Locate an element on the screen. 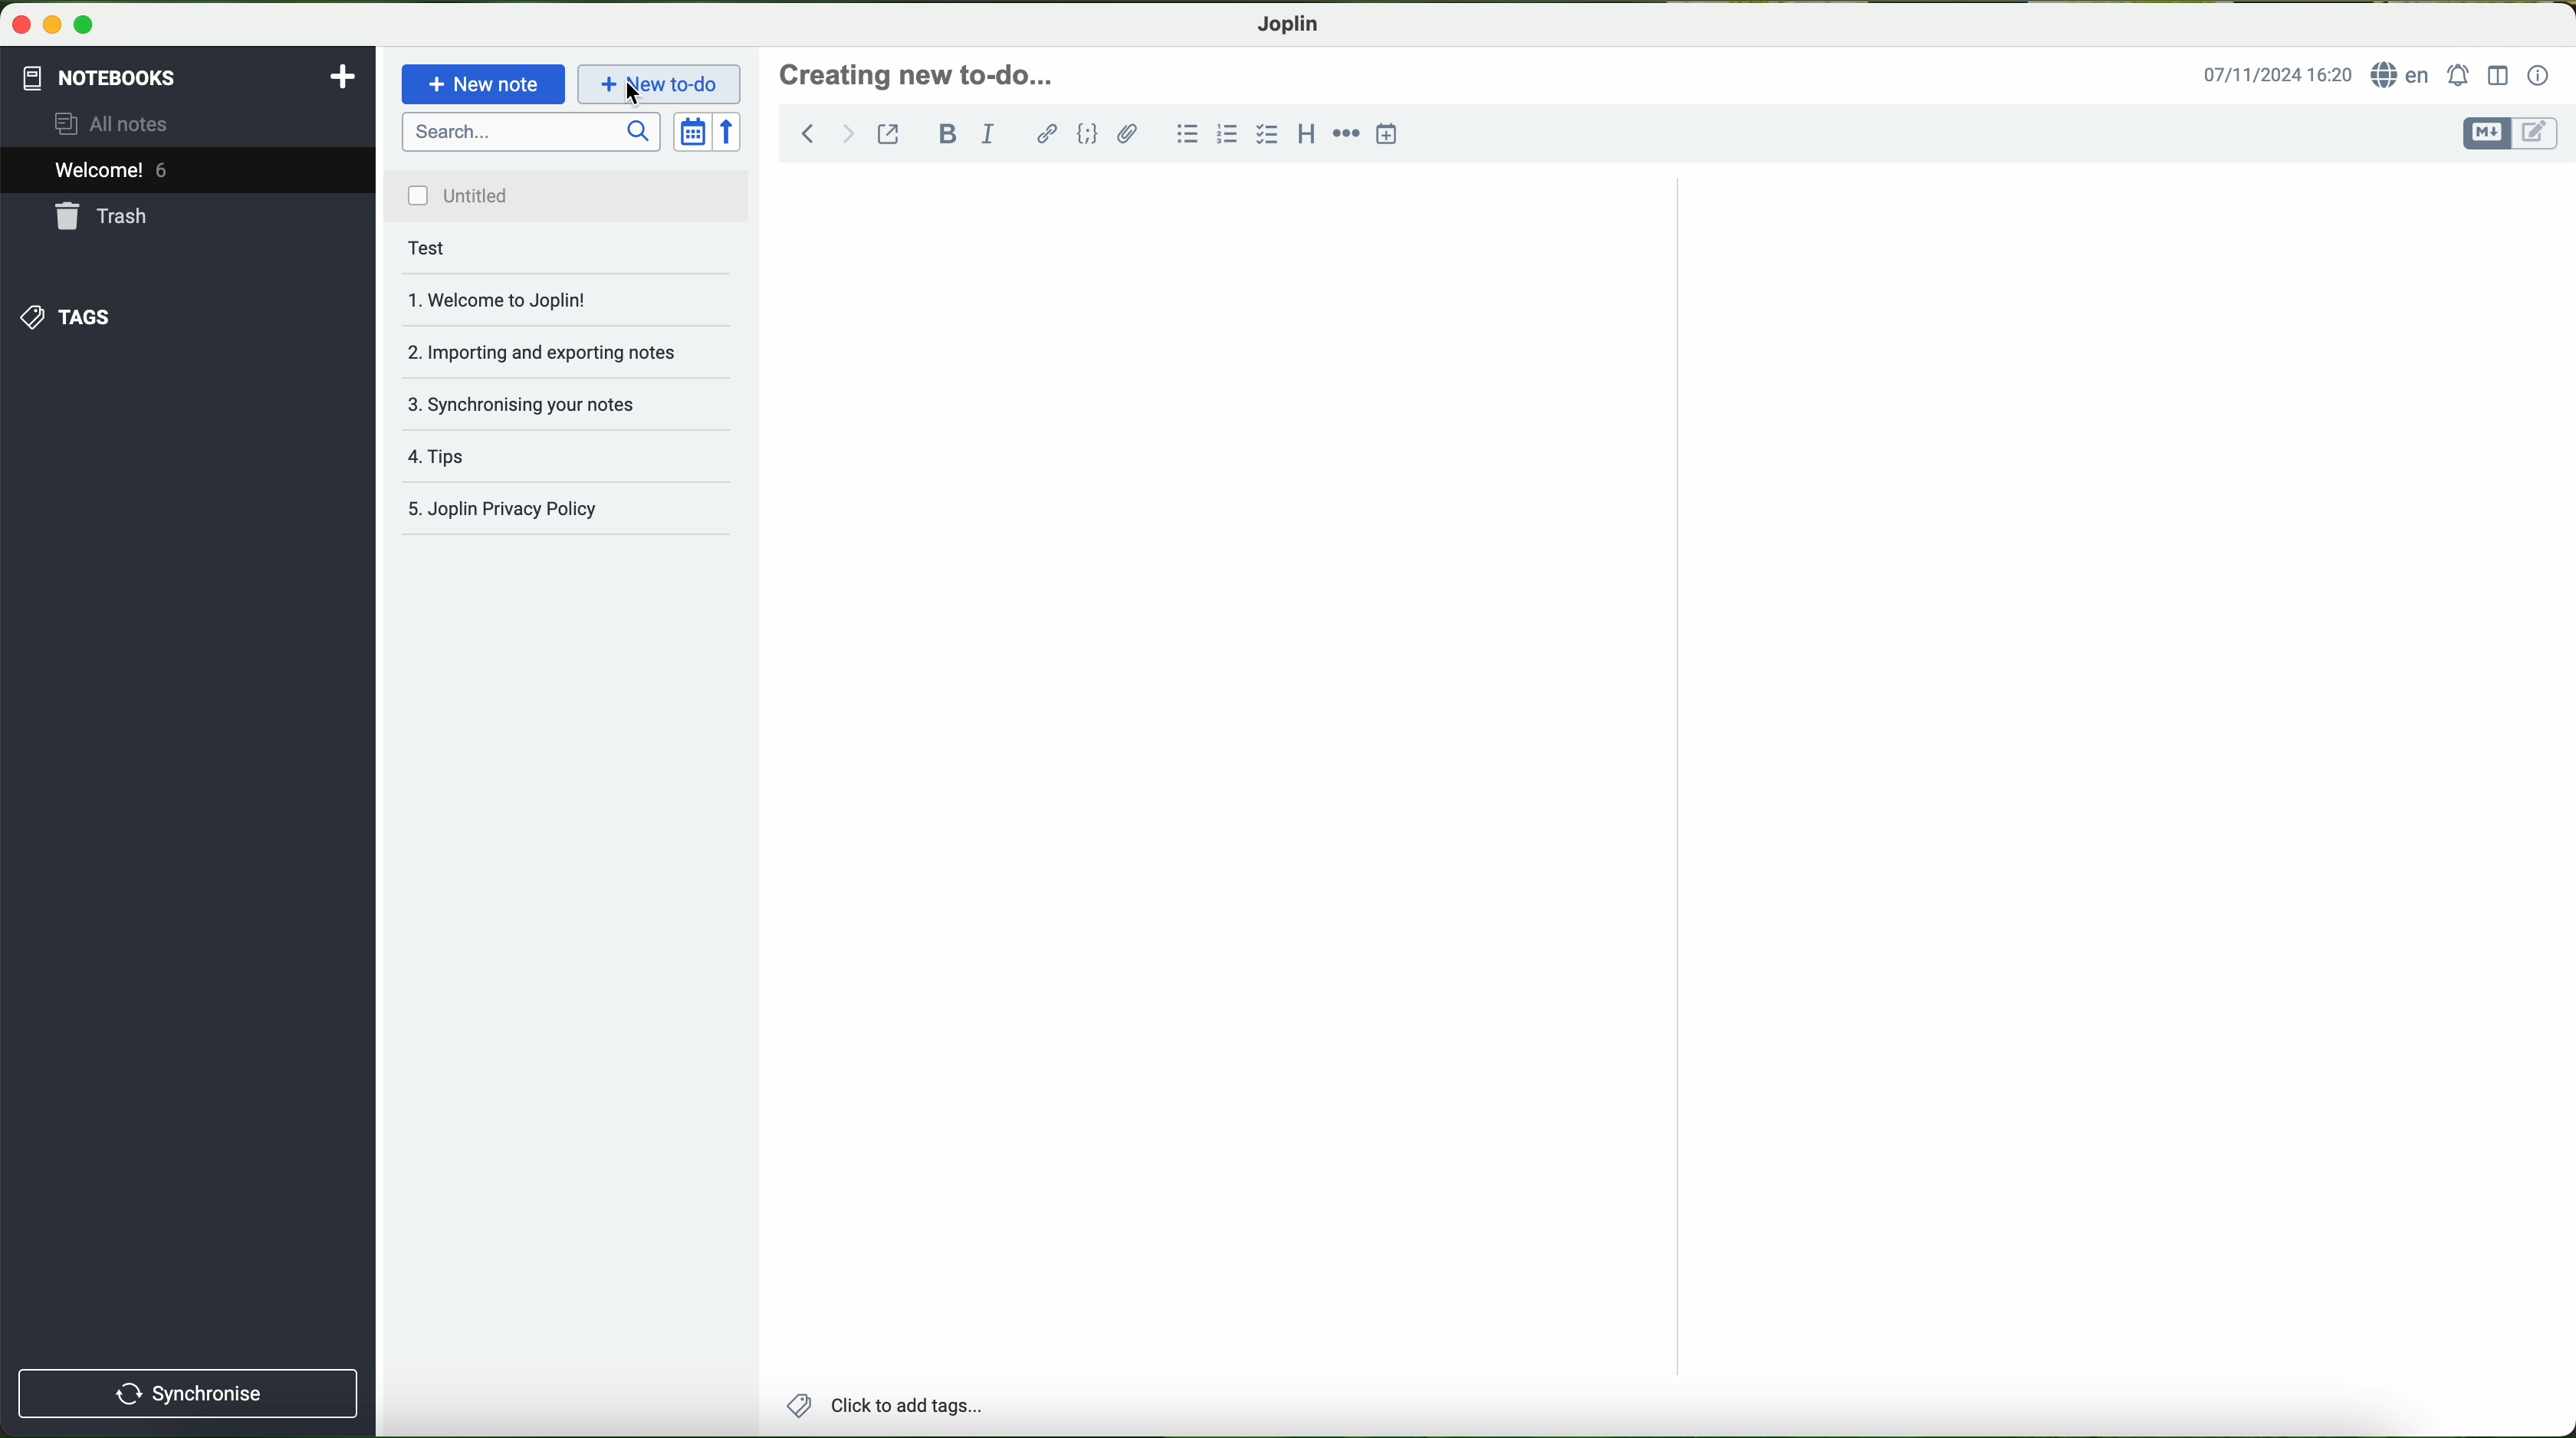 This screenshot has height=1438, width=2576. untitled file is located at coordinates (573, 195).